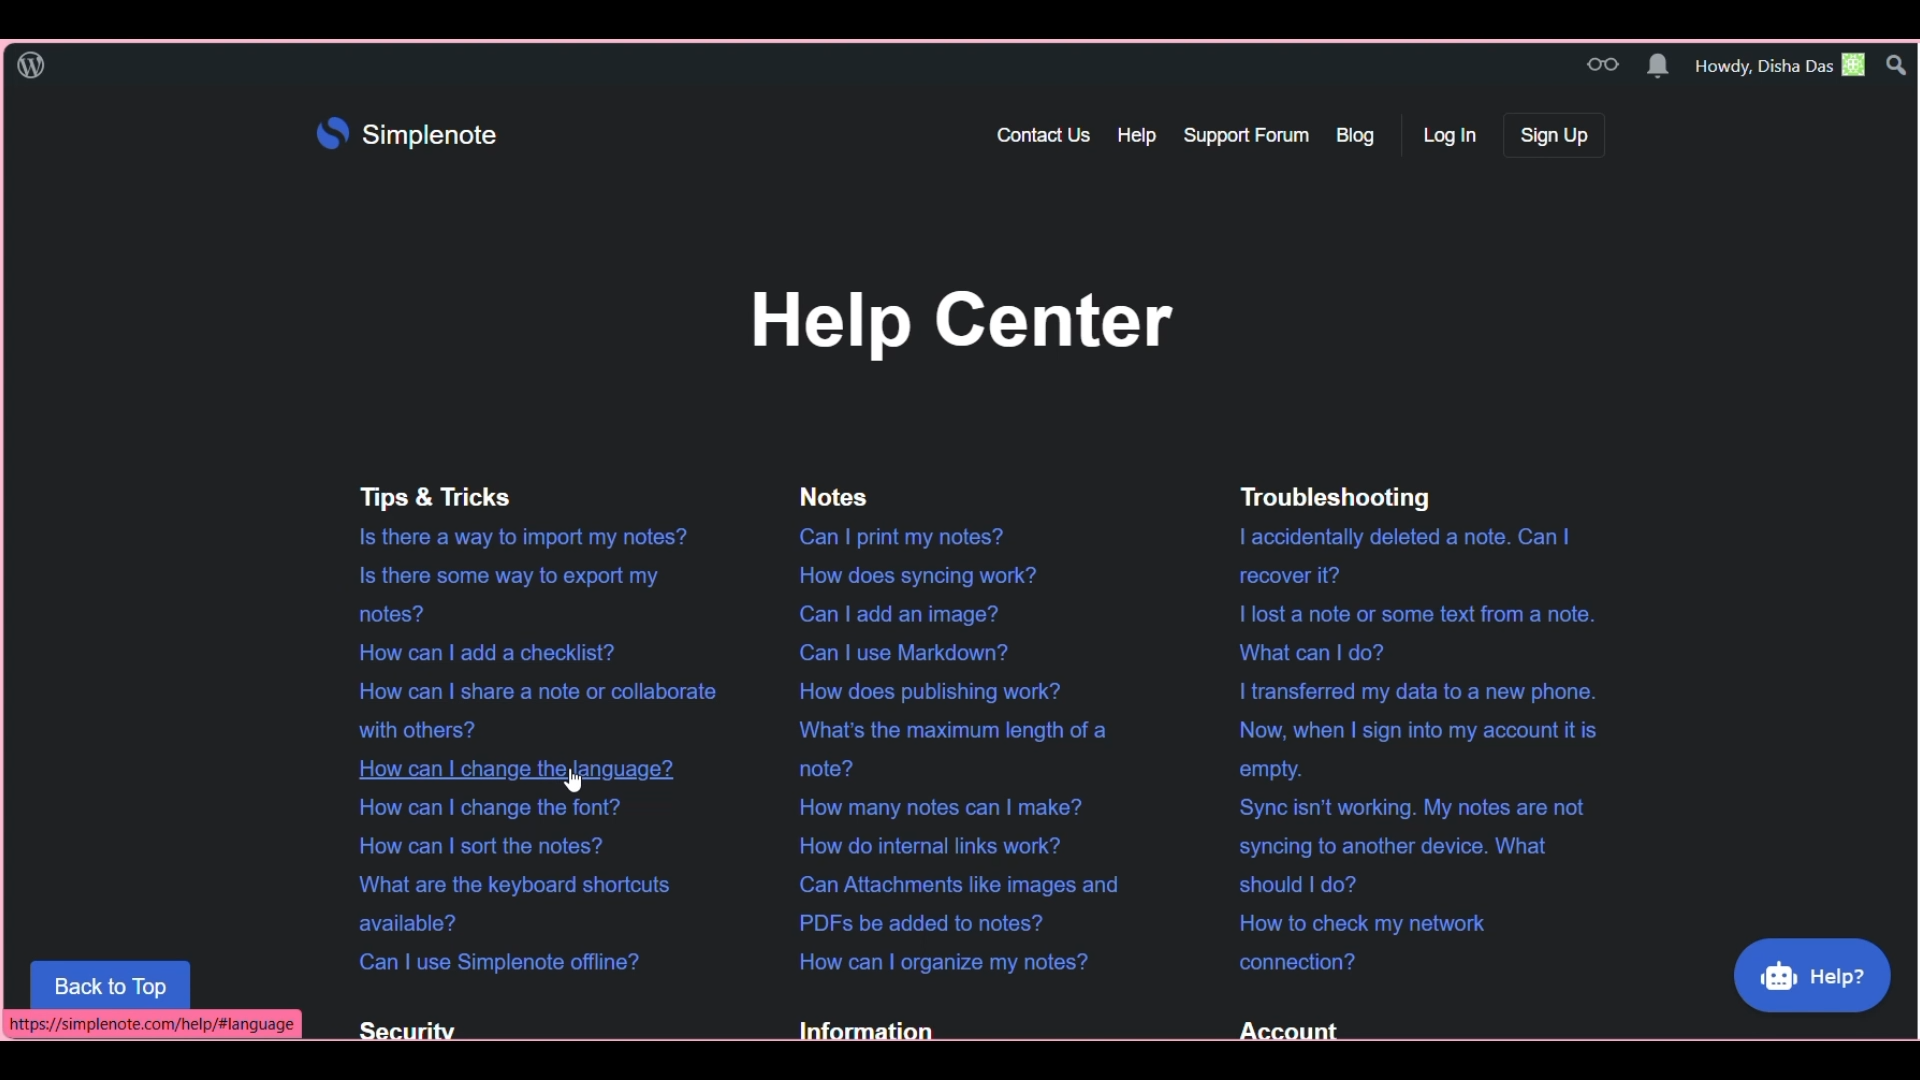 This screenshot has height=1080, width=1920. What do you see at coordinates (927, 845) in the screenshot?
I see `How do internal links work?` at bounding box center [927, 845].